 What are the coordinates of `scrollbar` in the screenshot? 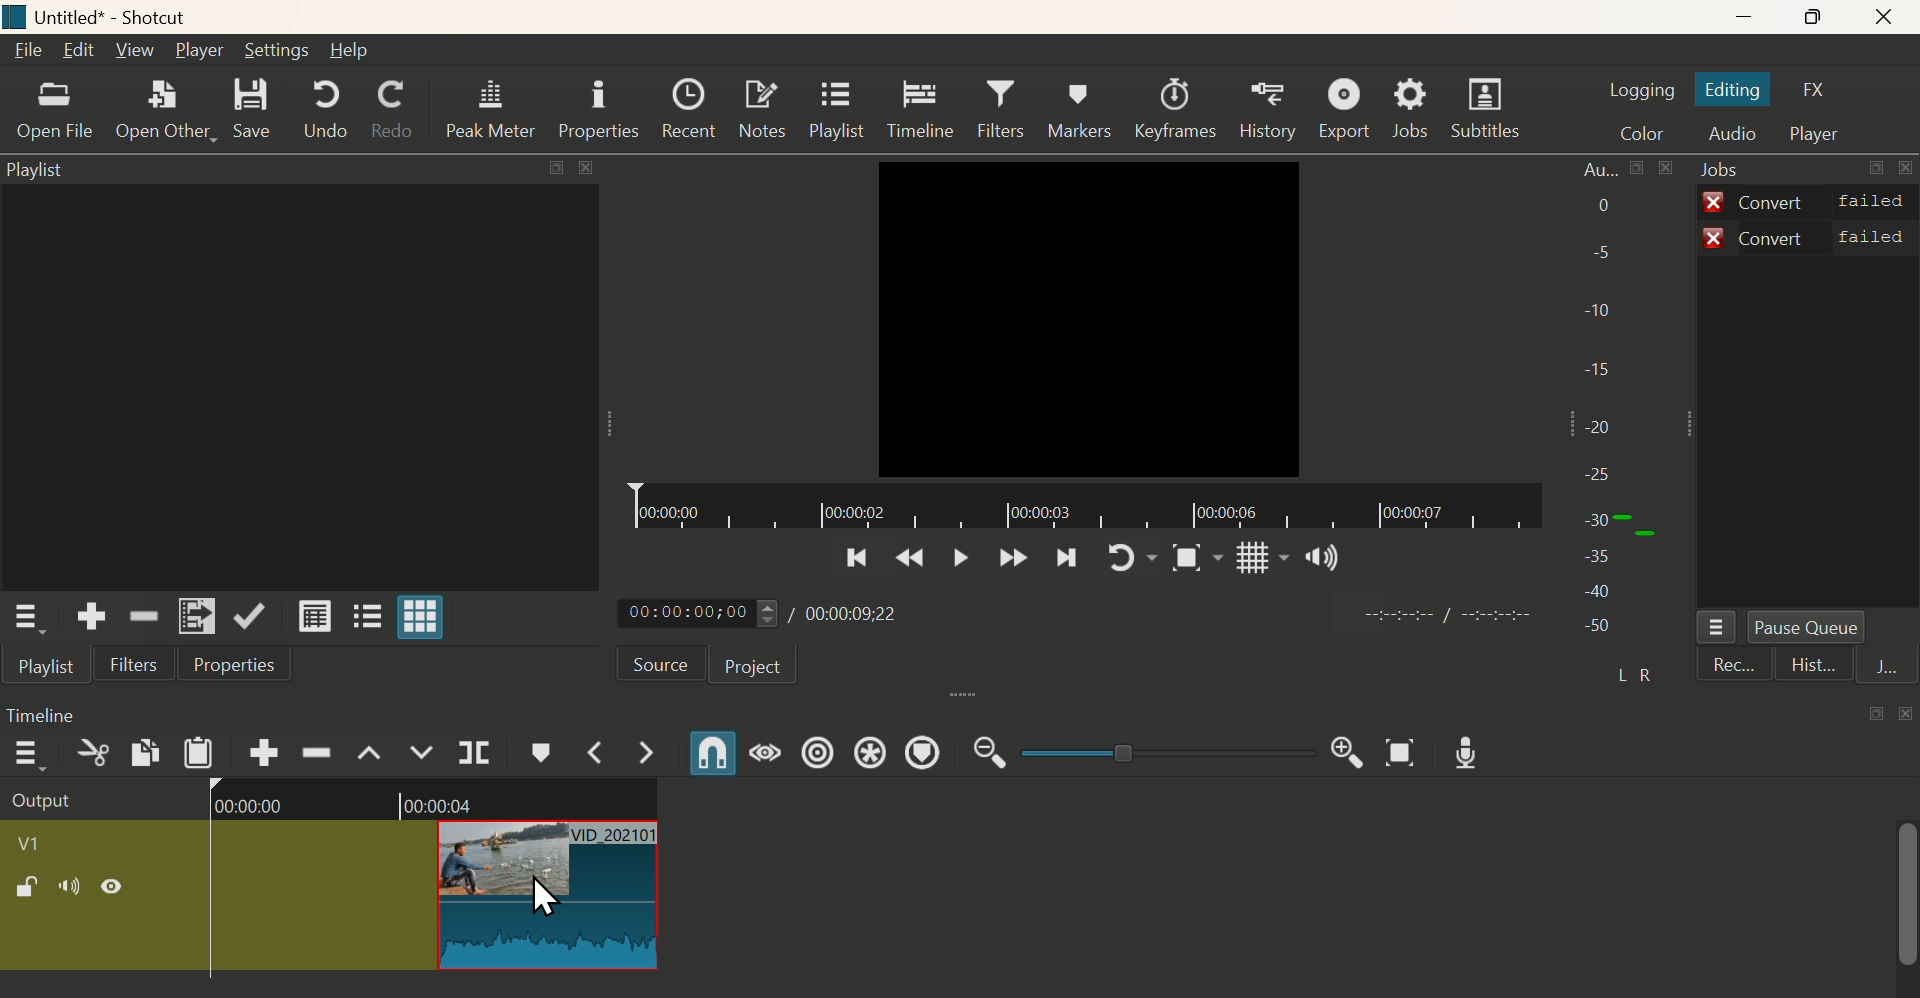 It's located at (1905, 898).